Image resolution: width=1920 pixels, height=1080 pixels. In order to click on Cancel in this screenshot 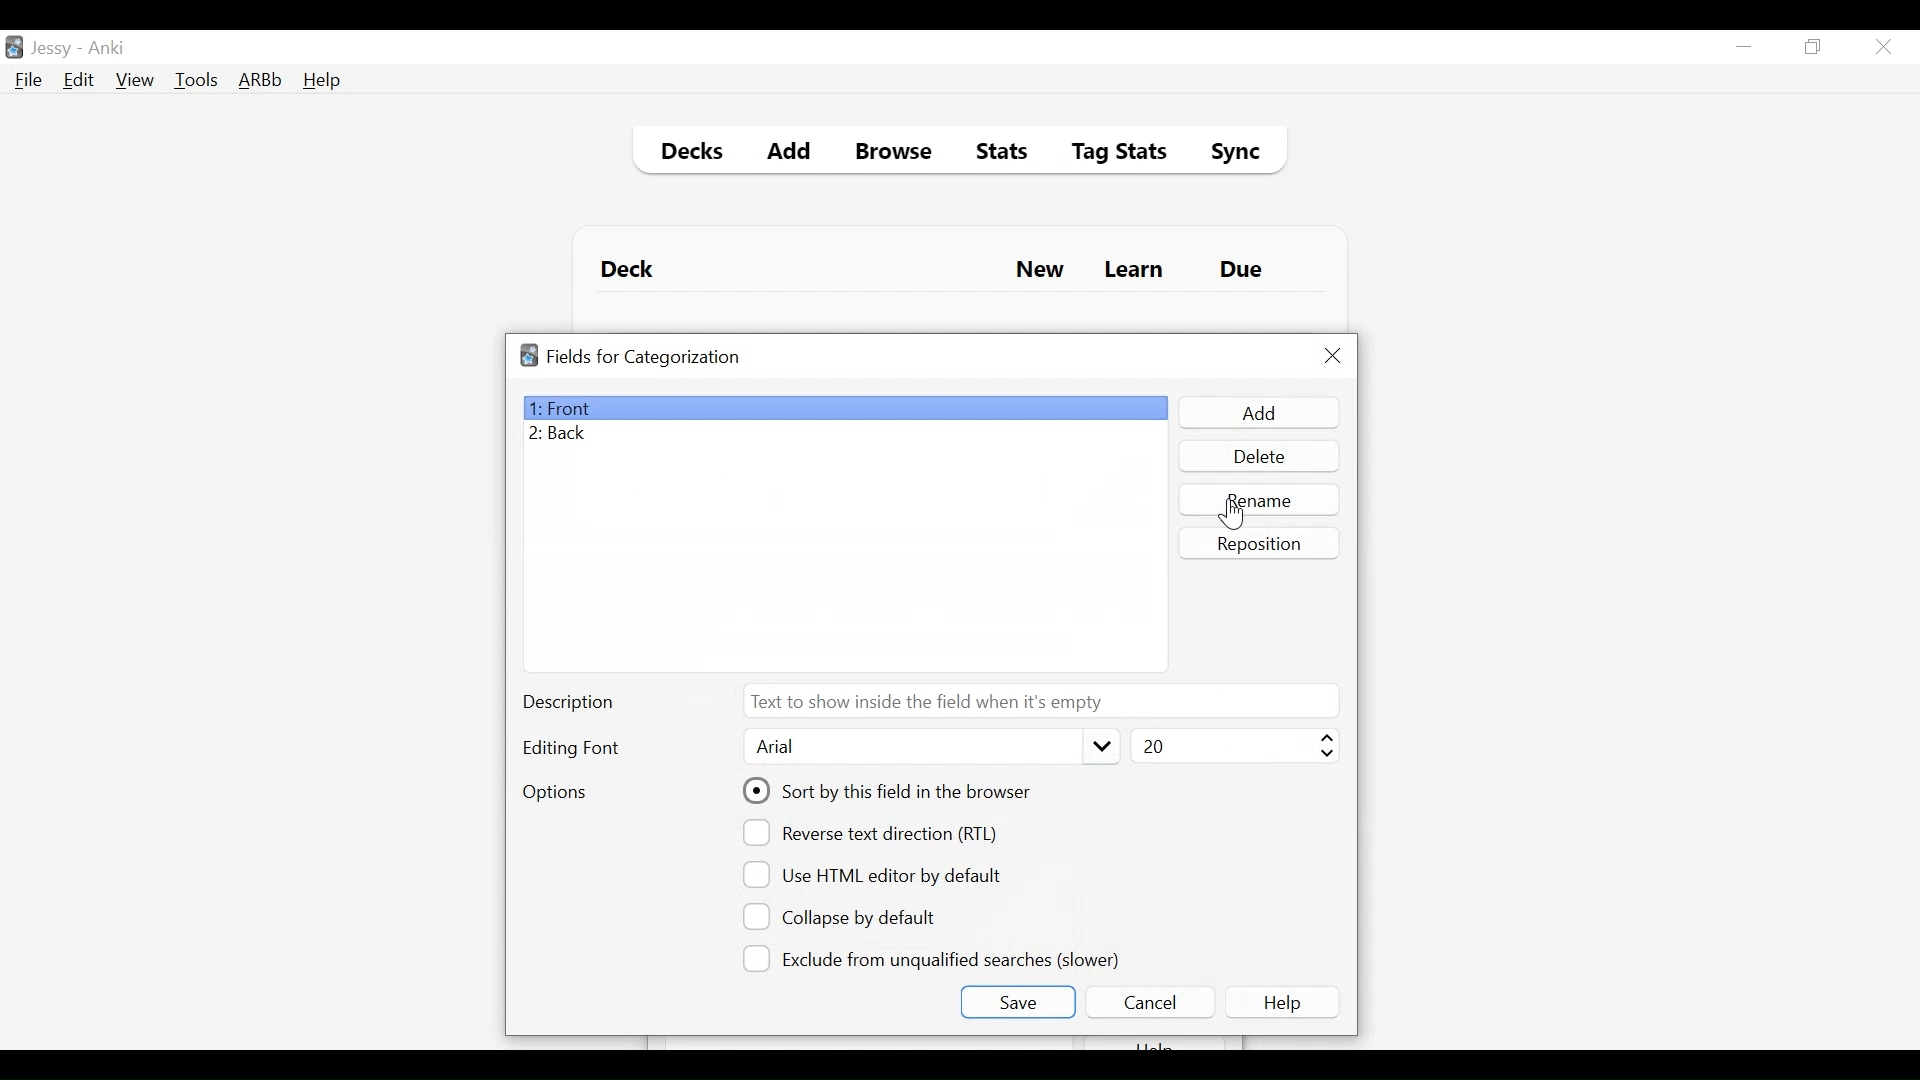, I will do `click(1149, 1002)`.